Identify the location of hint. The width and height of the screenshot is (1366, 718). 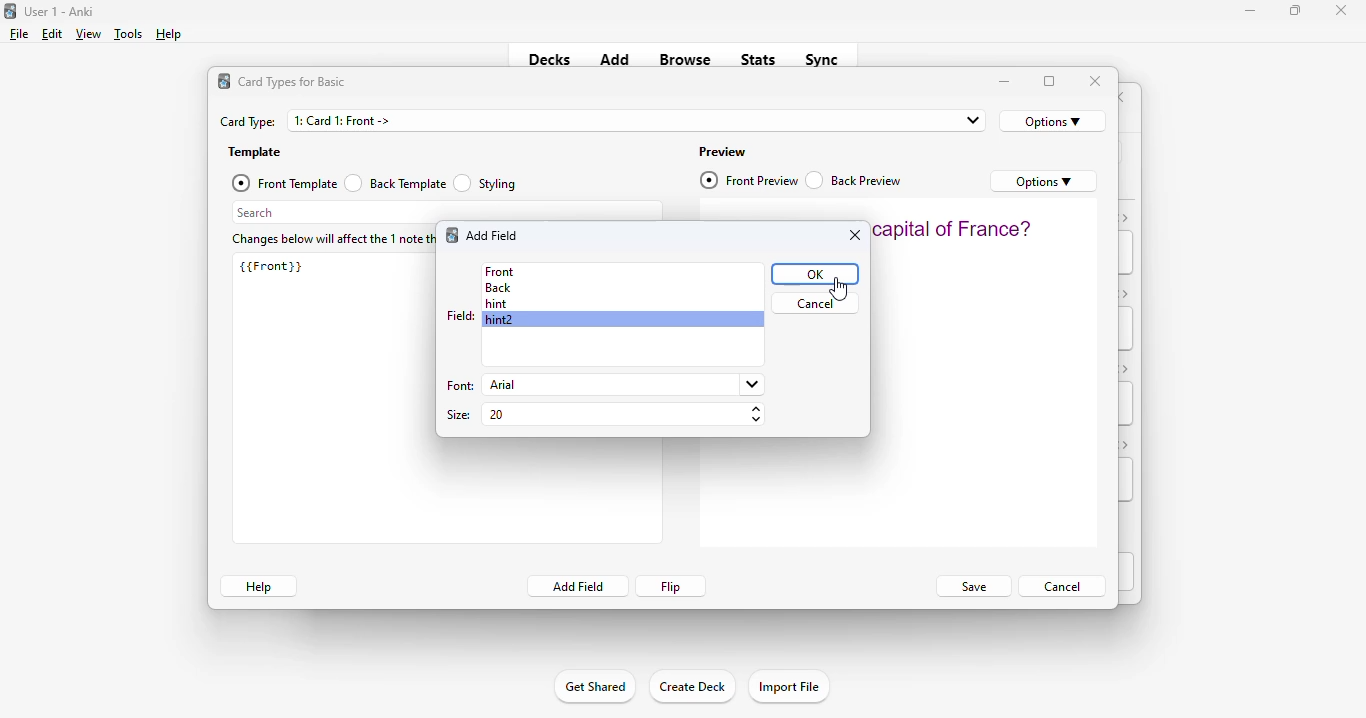
(495, 303).